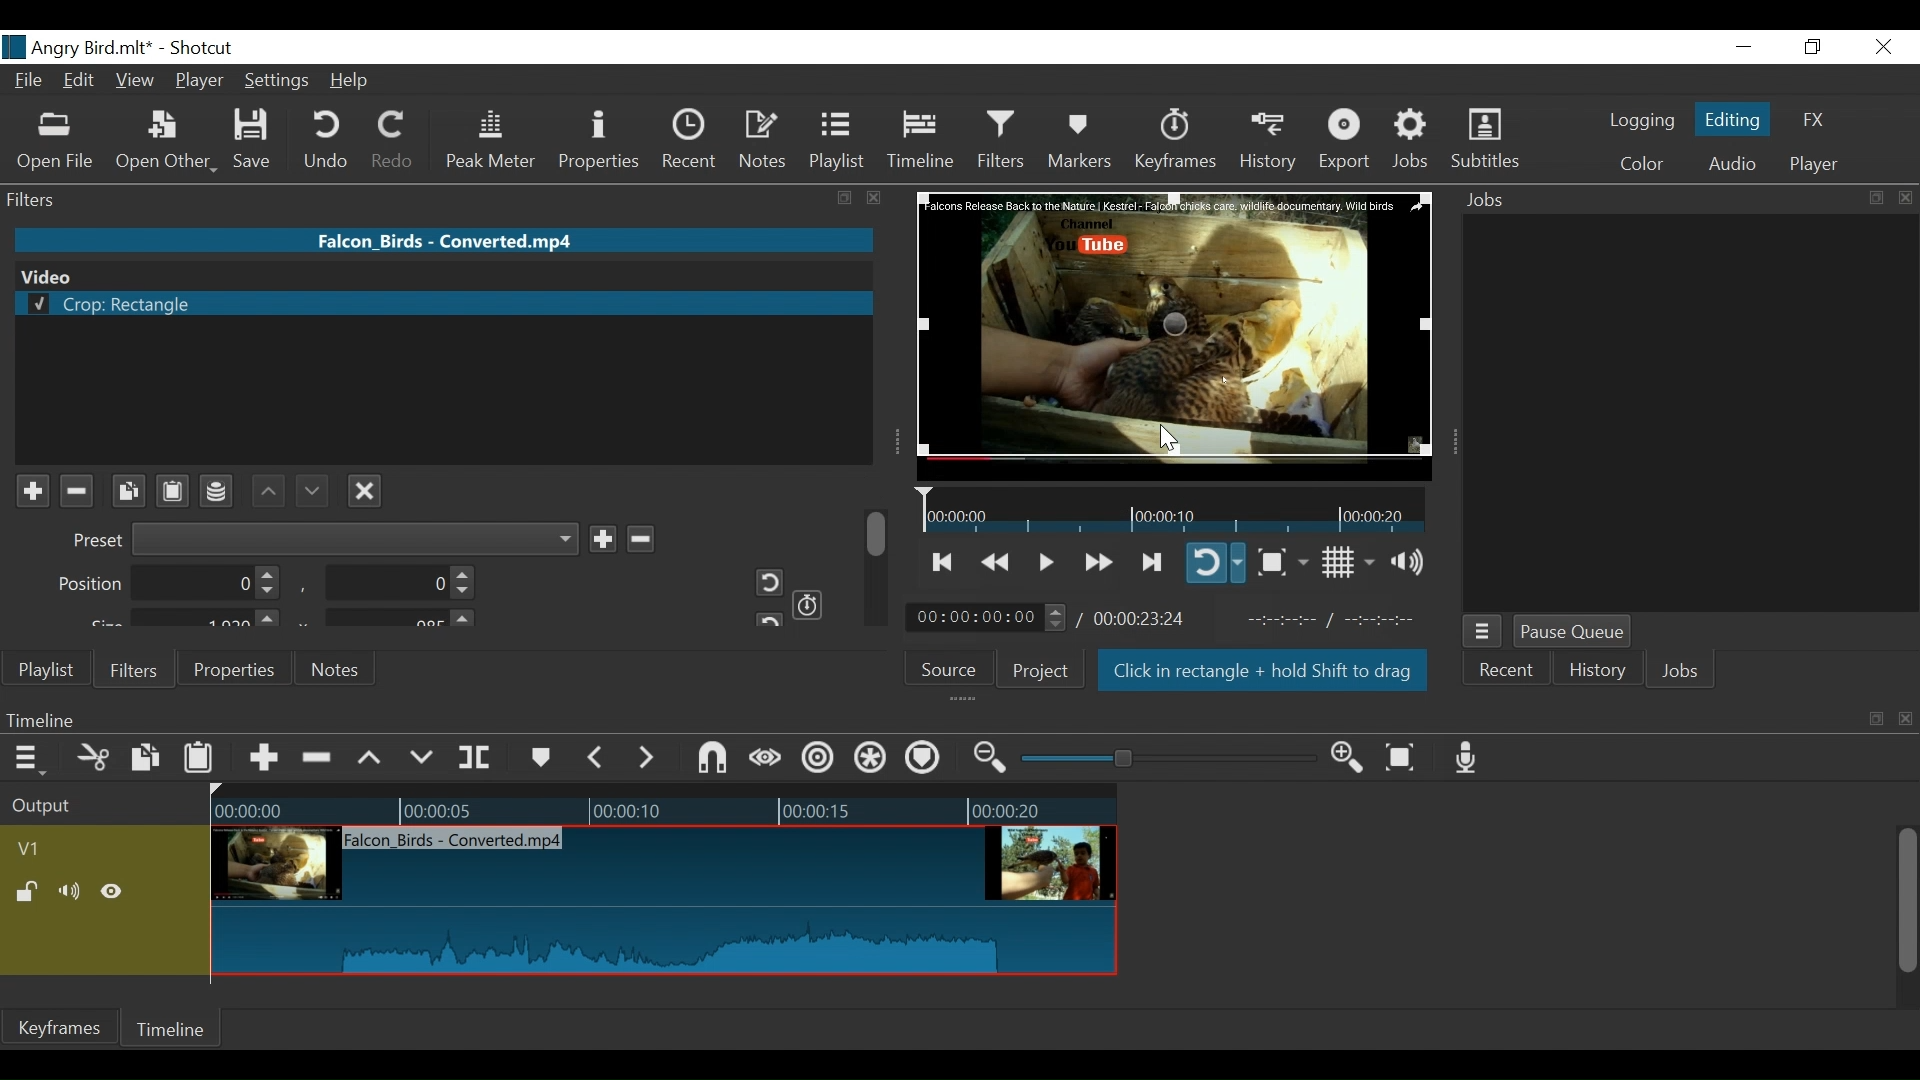  I want to click on History, so click(1269, 141).